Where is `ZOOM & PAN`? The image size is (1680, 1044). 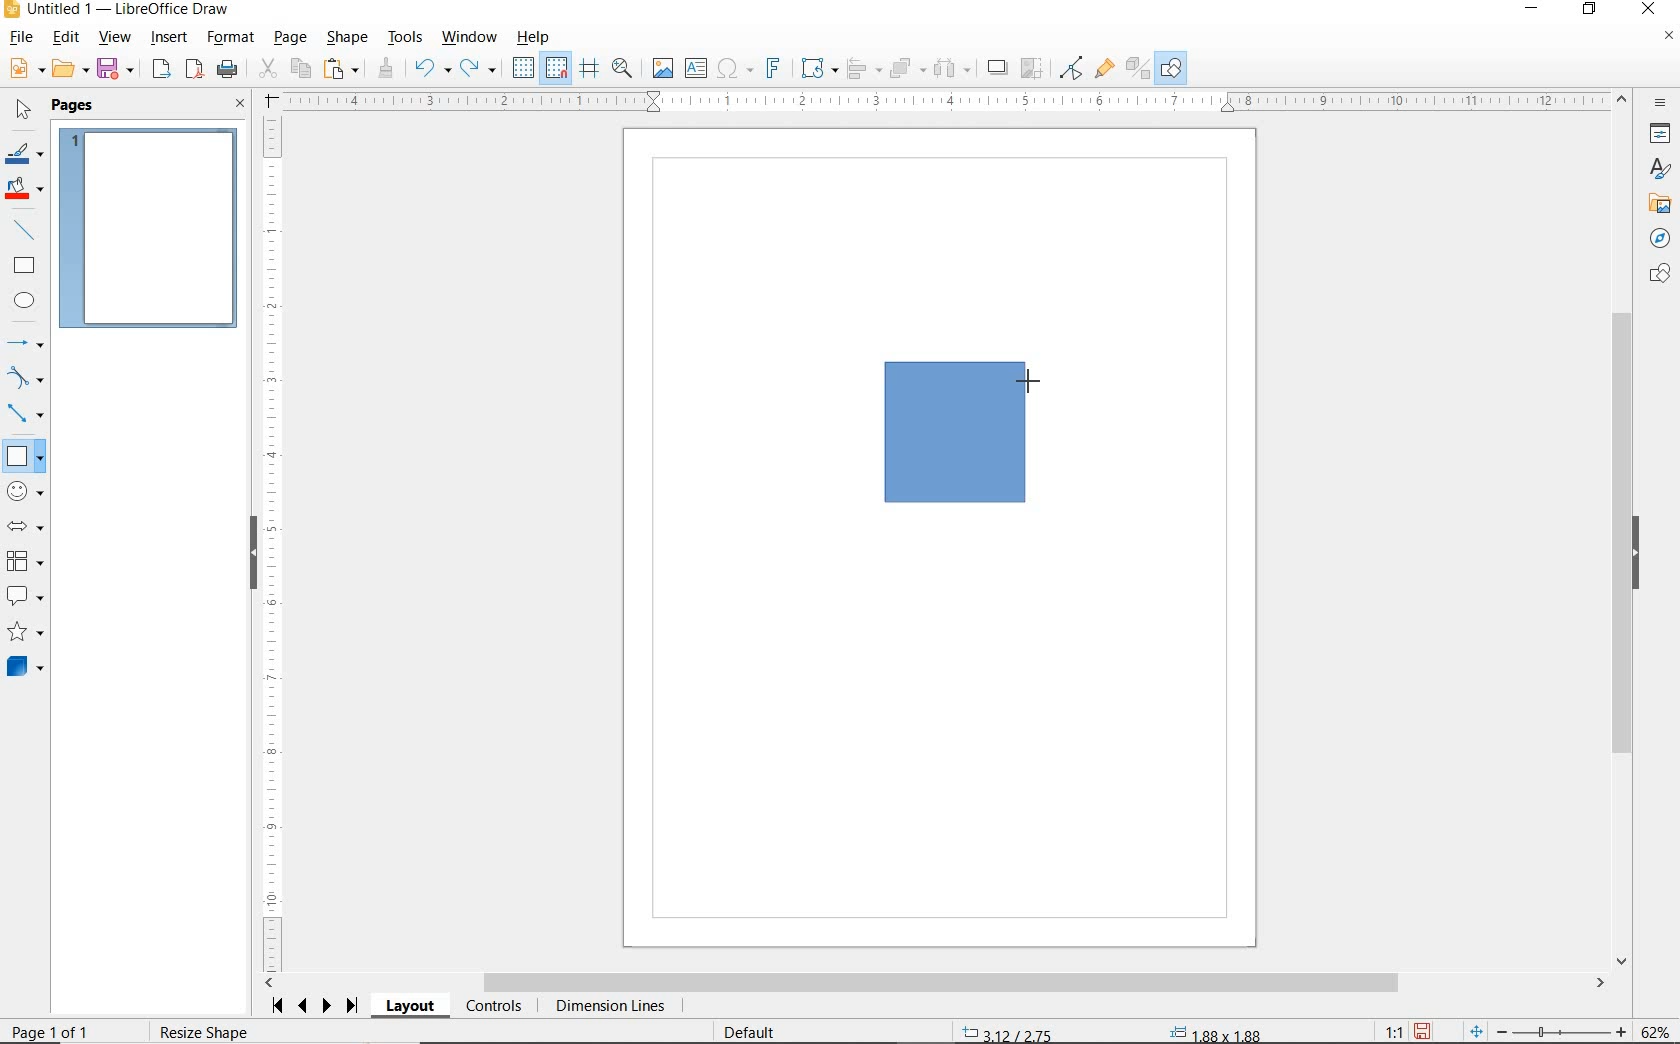 ZOOM & PAN is located at coordinates (623, 68).